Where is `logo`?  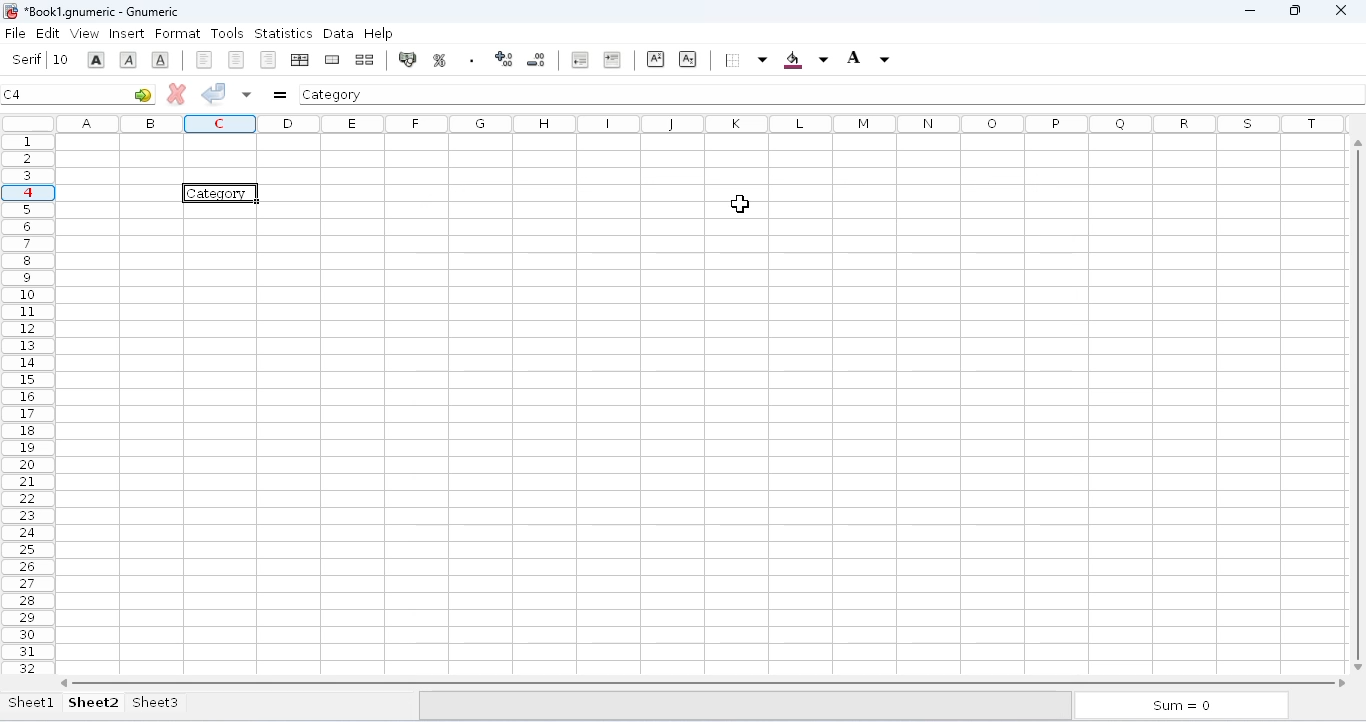 logo is located at coordinates (10, 11).